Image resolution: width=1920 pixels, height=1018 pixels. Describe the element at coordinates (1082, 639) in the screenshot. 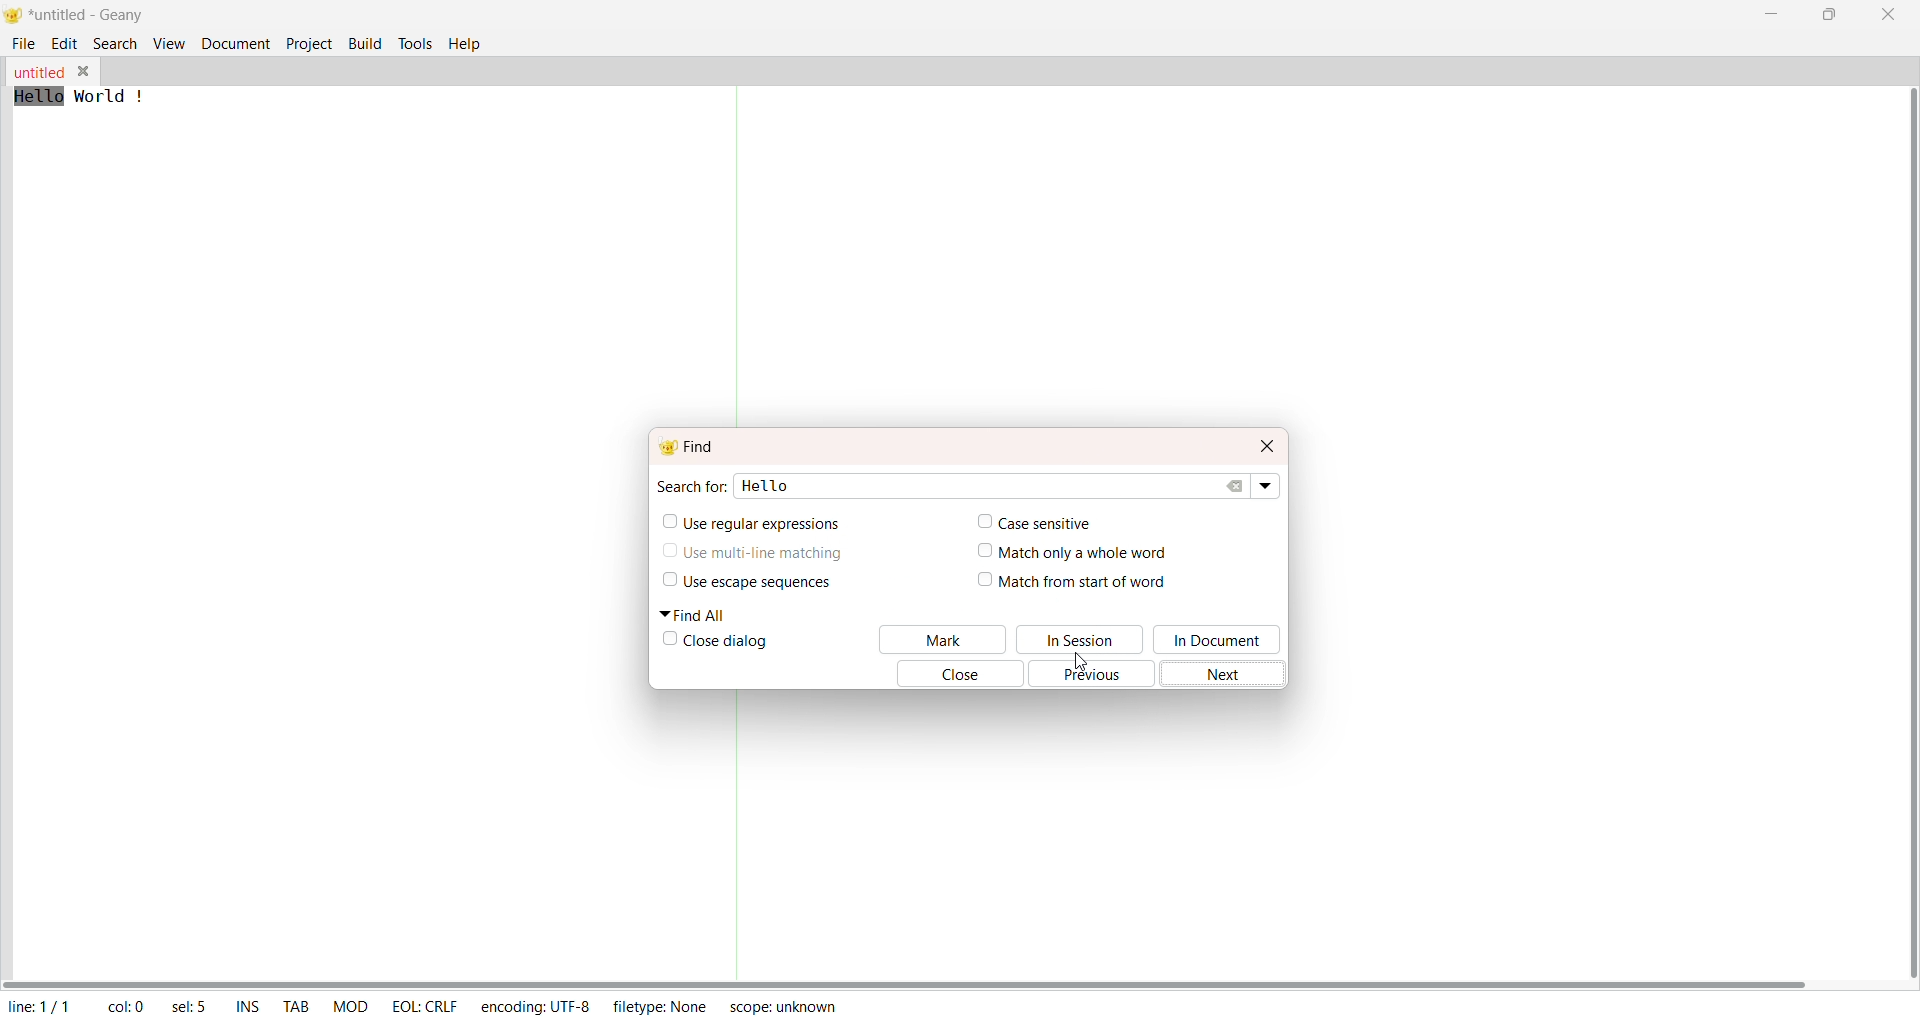

I see `In Session` at that location.